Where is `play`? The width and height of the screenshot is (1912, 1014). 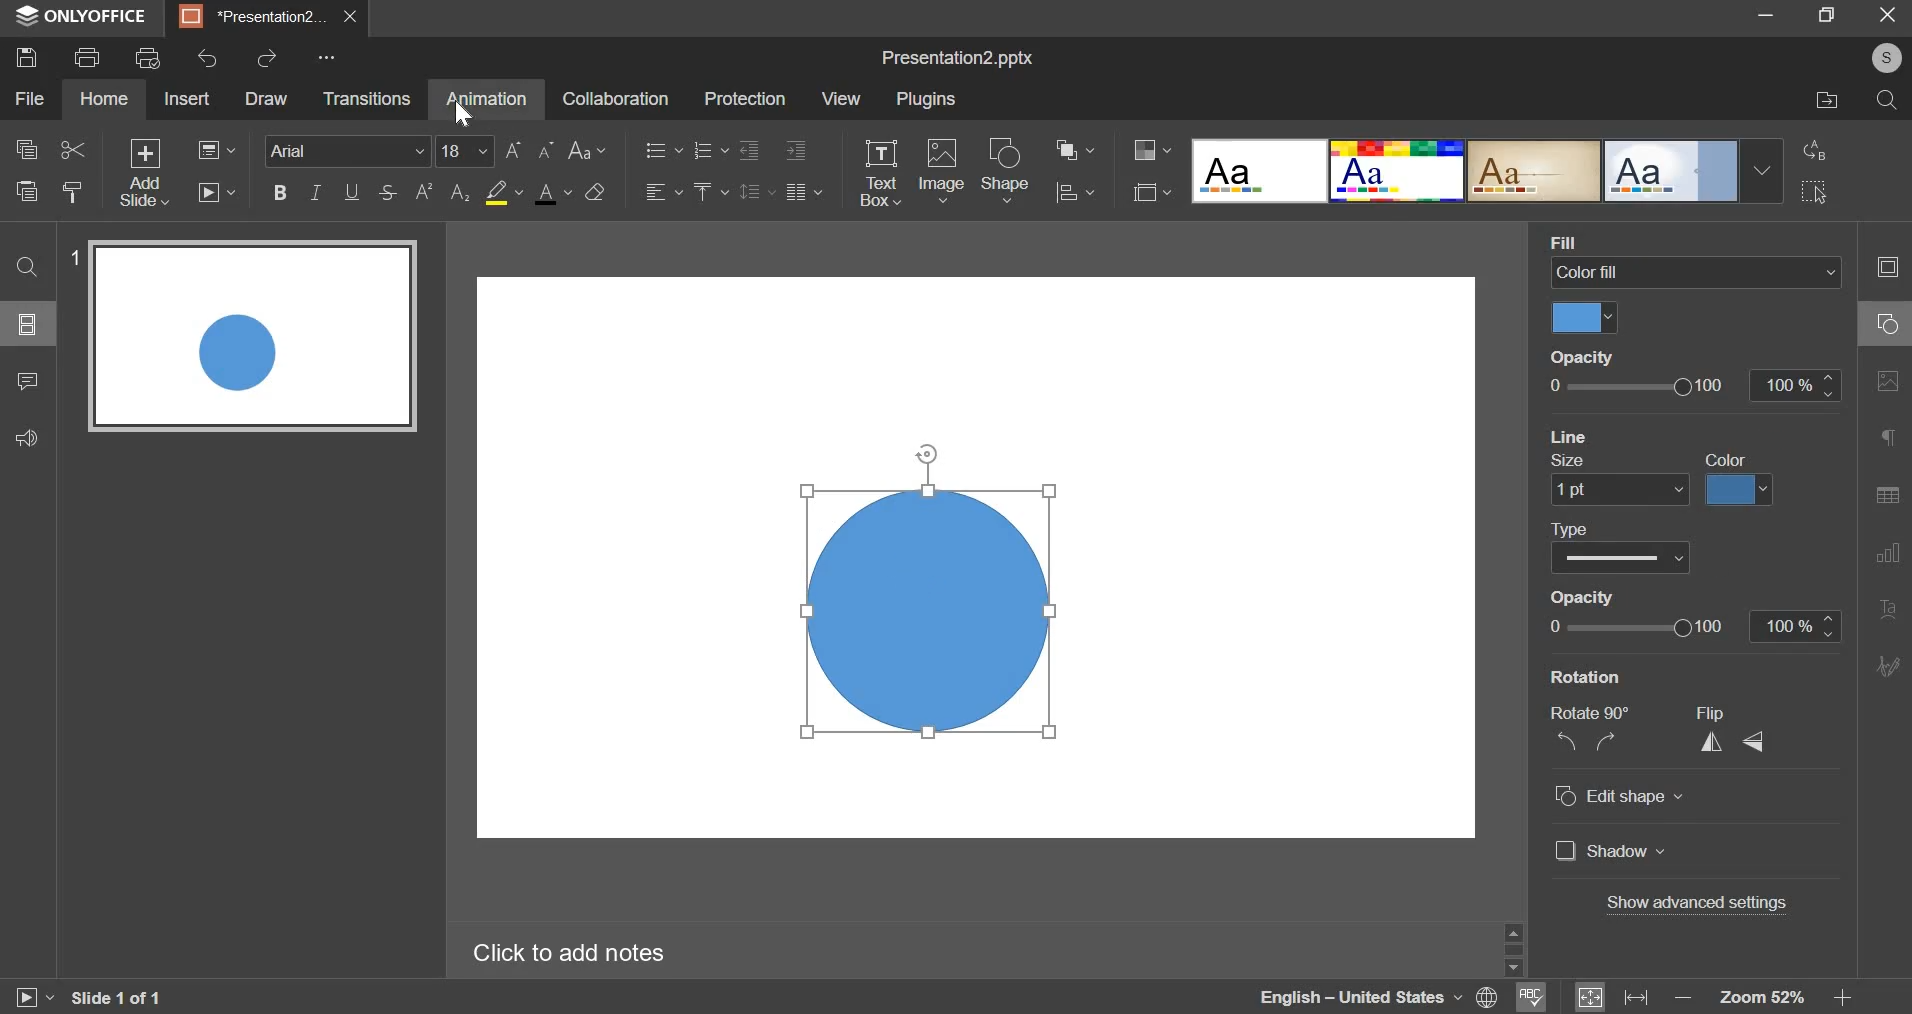 play is located at coordinates (25, 996).